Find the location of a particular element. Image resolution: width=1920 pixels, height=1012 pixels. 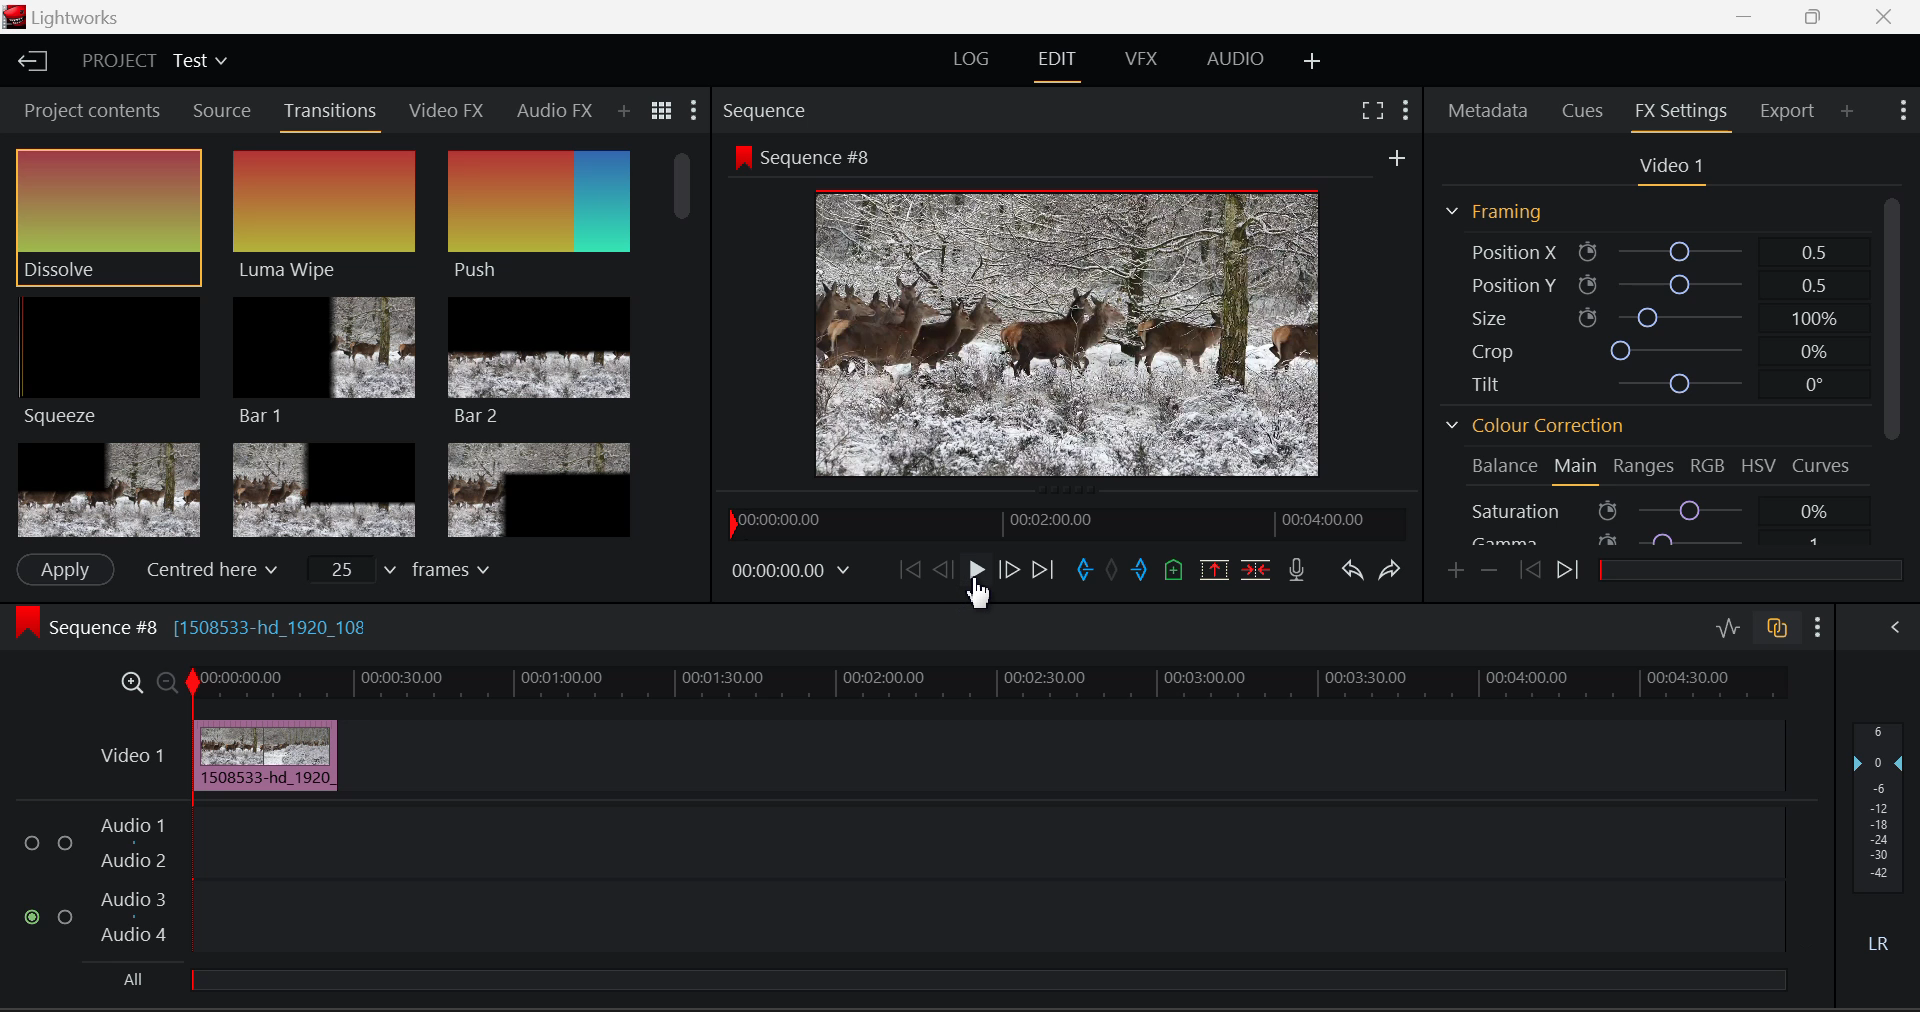

VFX Layout is located at coordinates (1145, 61).